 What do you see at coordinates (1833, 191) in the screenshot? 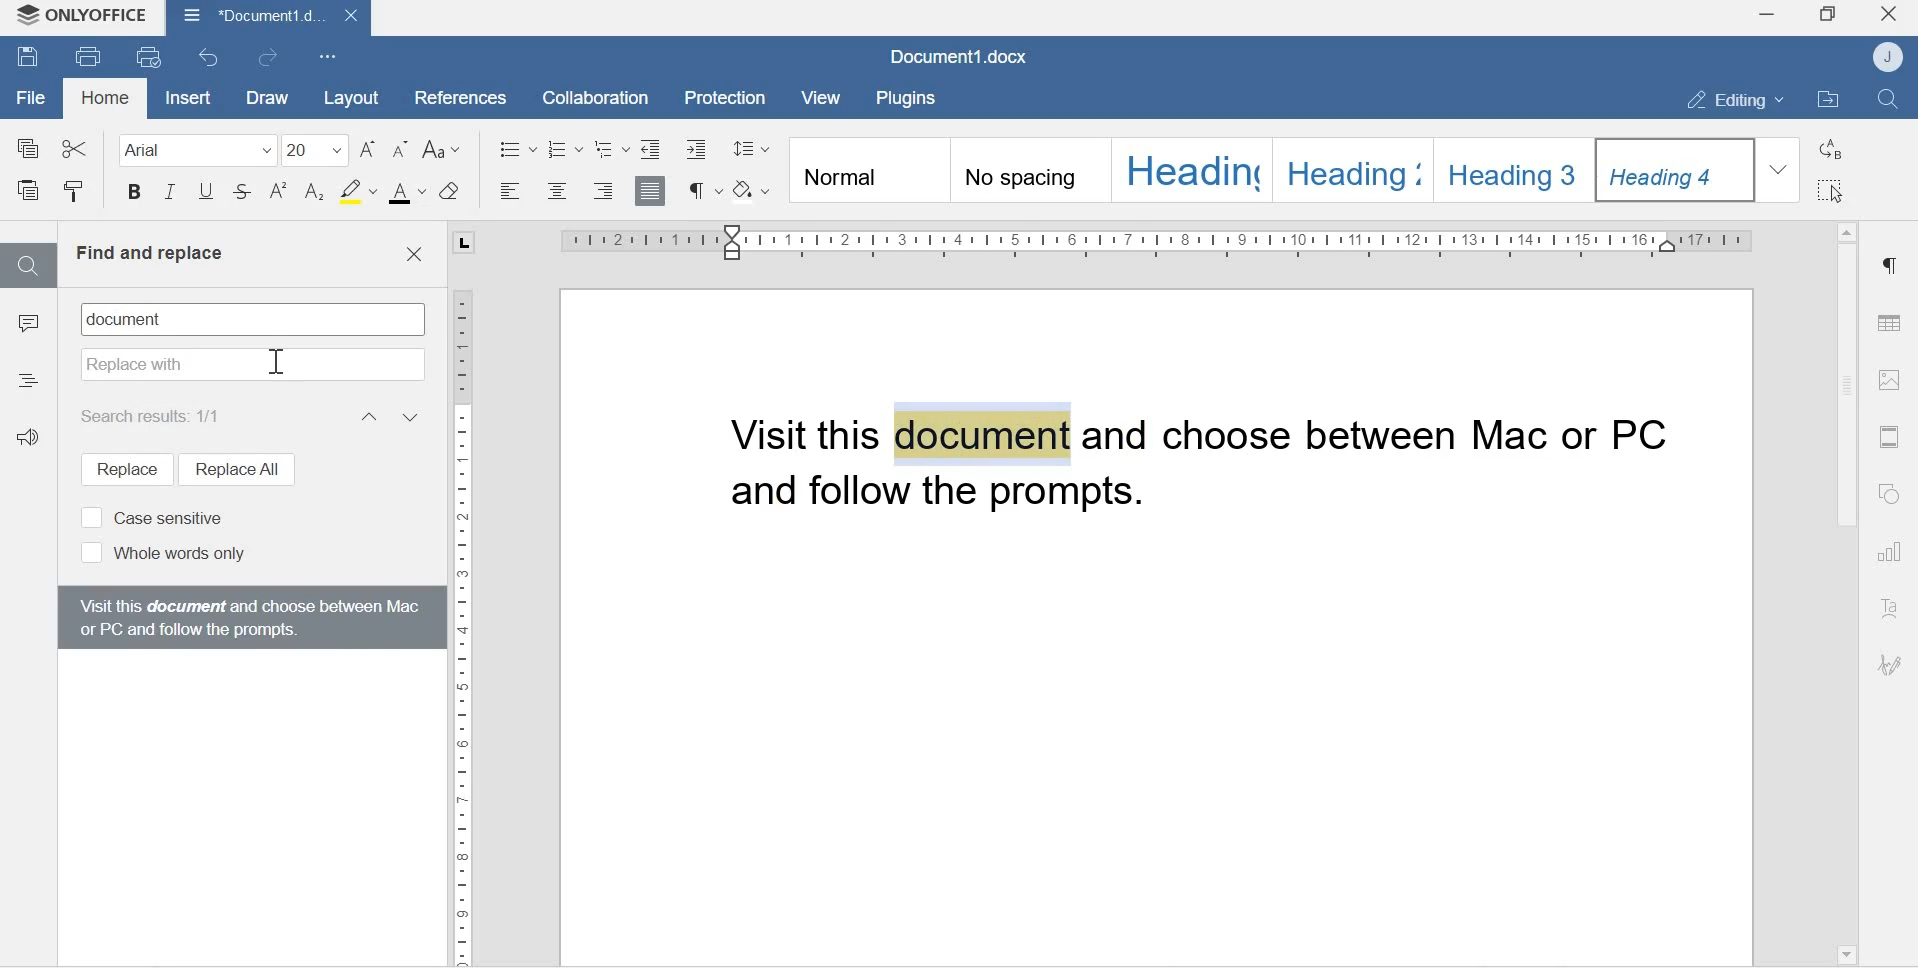
I see `Select all` at bounding box center [1833, 191].